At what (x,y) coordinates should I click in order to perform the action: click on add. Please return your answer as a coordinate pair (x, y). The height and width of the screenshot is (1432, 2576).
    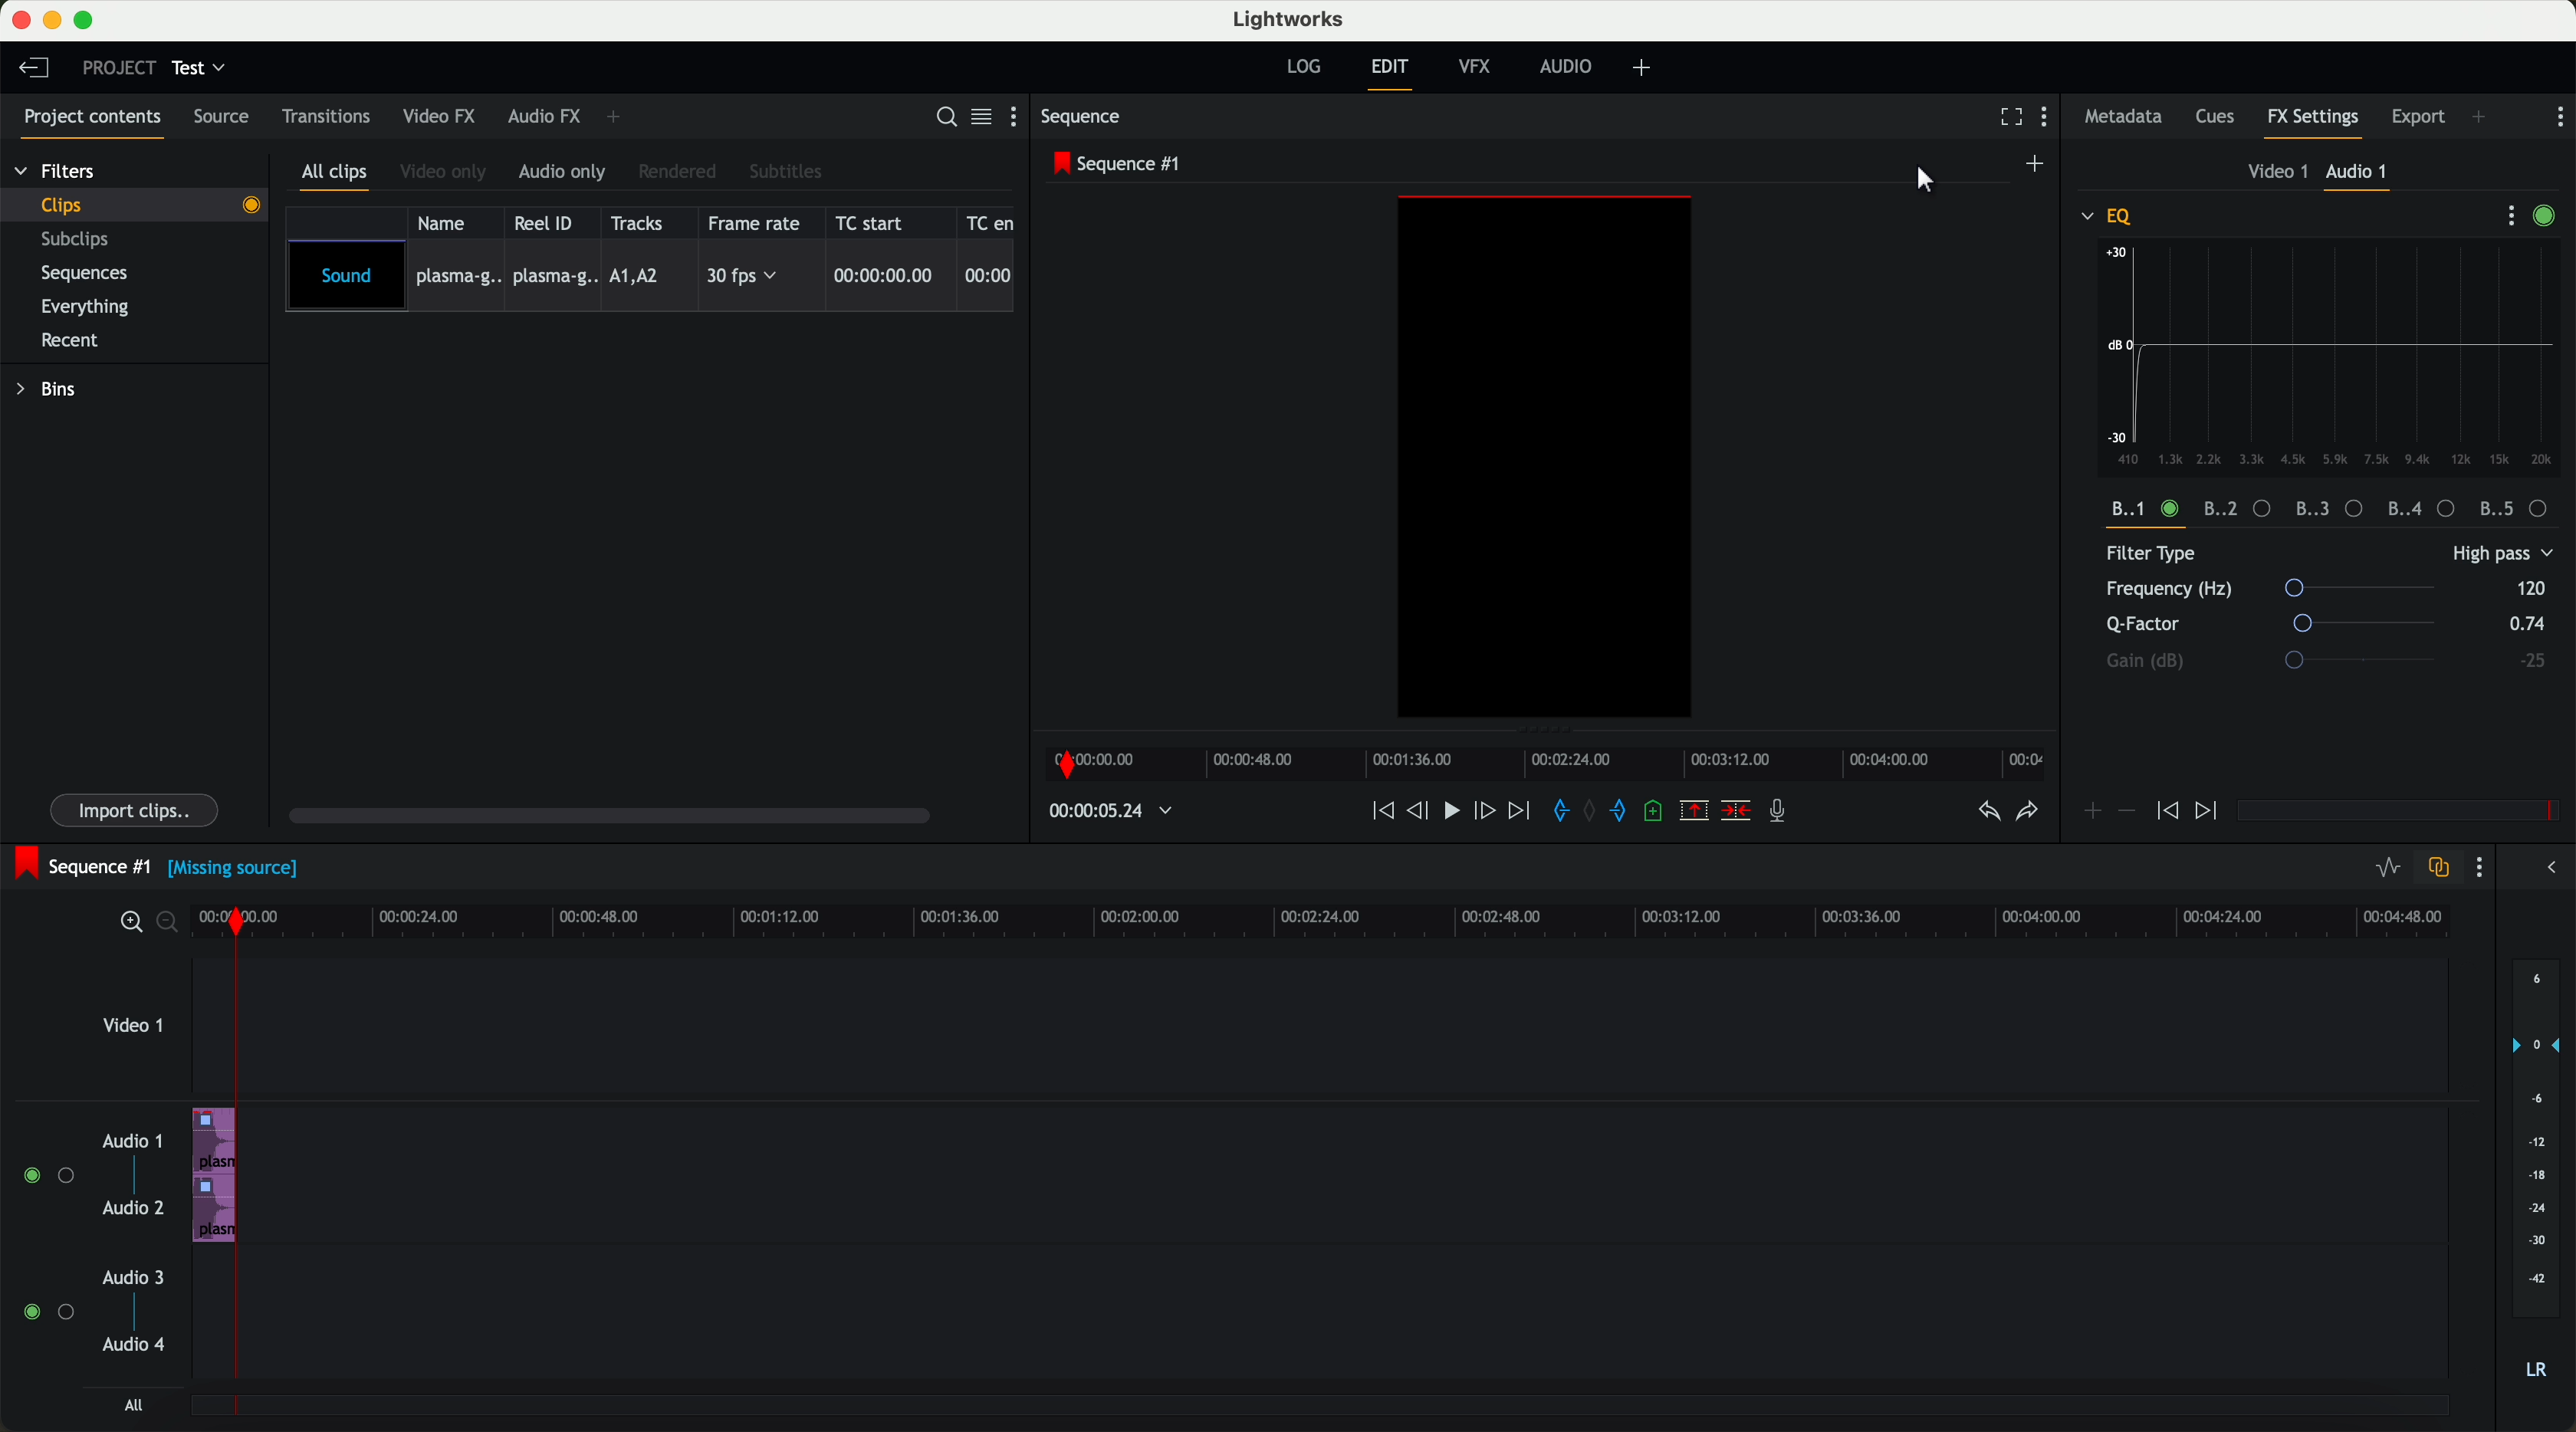
    Looking at the image, I should click on (2480, 116).